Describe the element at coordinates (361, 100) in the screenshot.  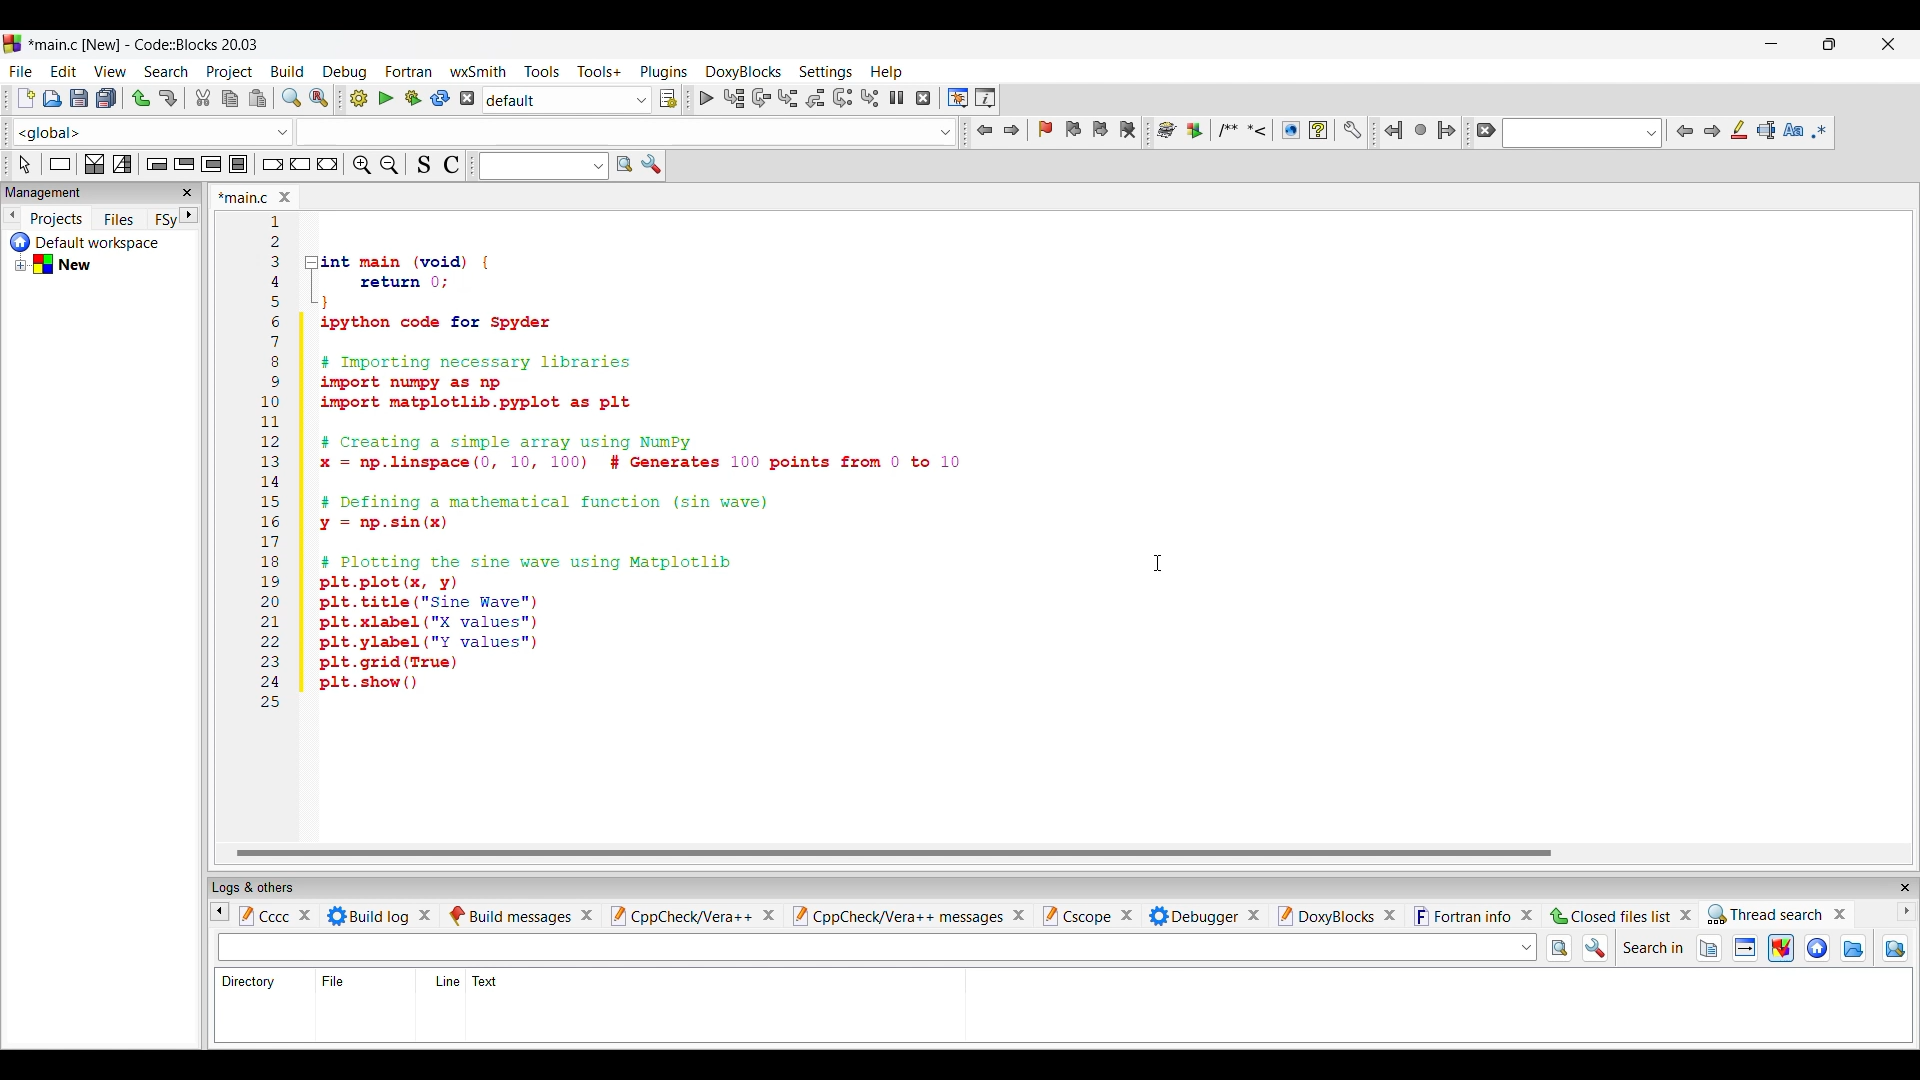
I see `Debug/Continue` at that location.